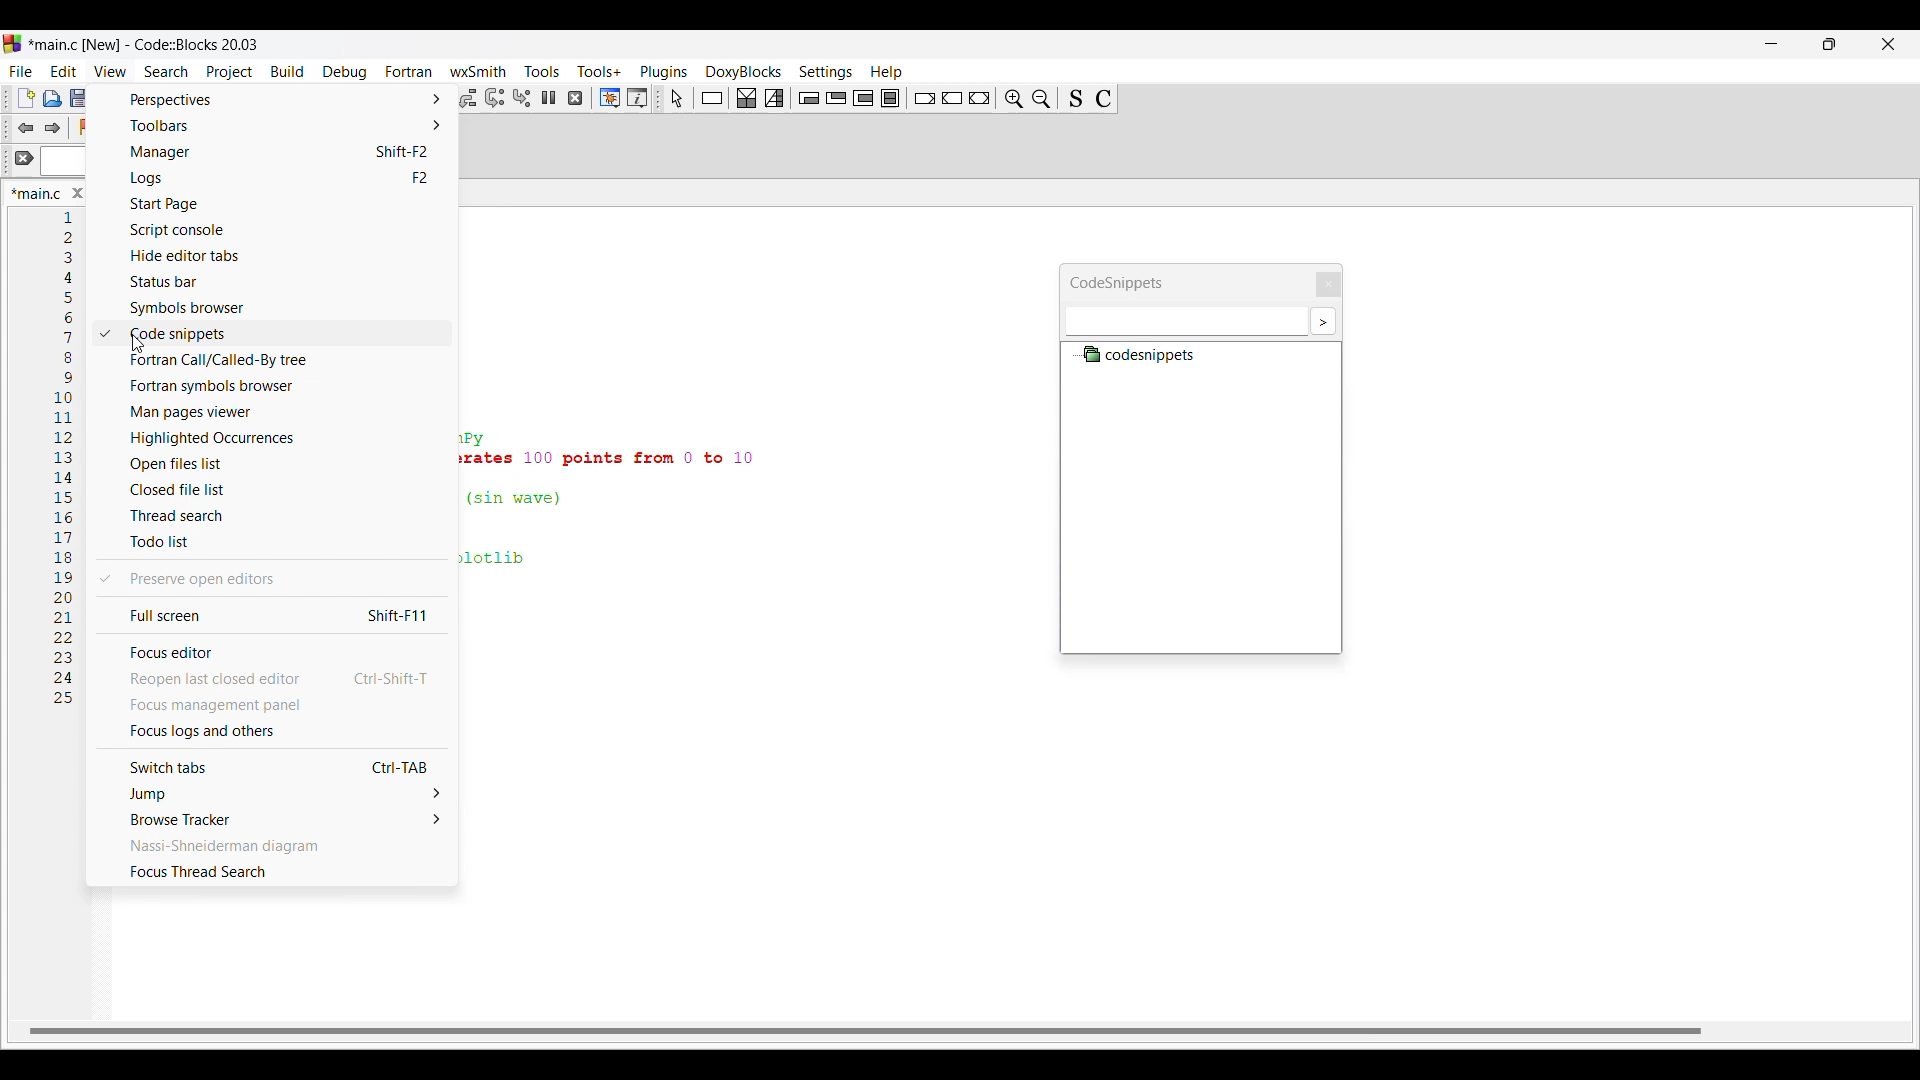 The image size is (1920, 1080). What do you see at coordinates (825, 73) in the screenshot?
I see `Settings menu` at bounding box center [825, 73].